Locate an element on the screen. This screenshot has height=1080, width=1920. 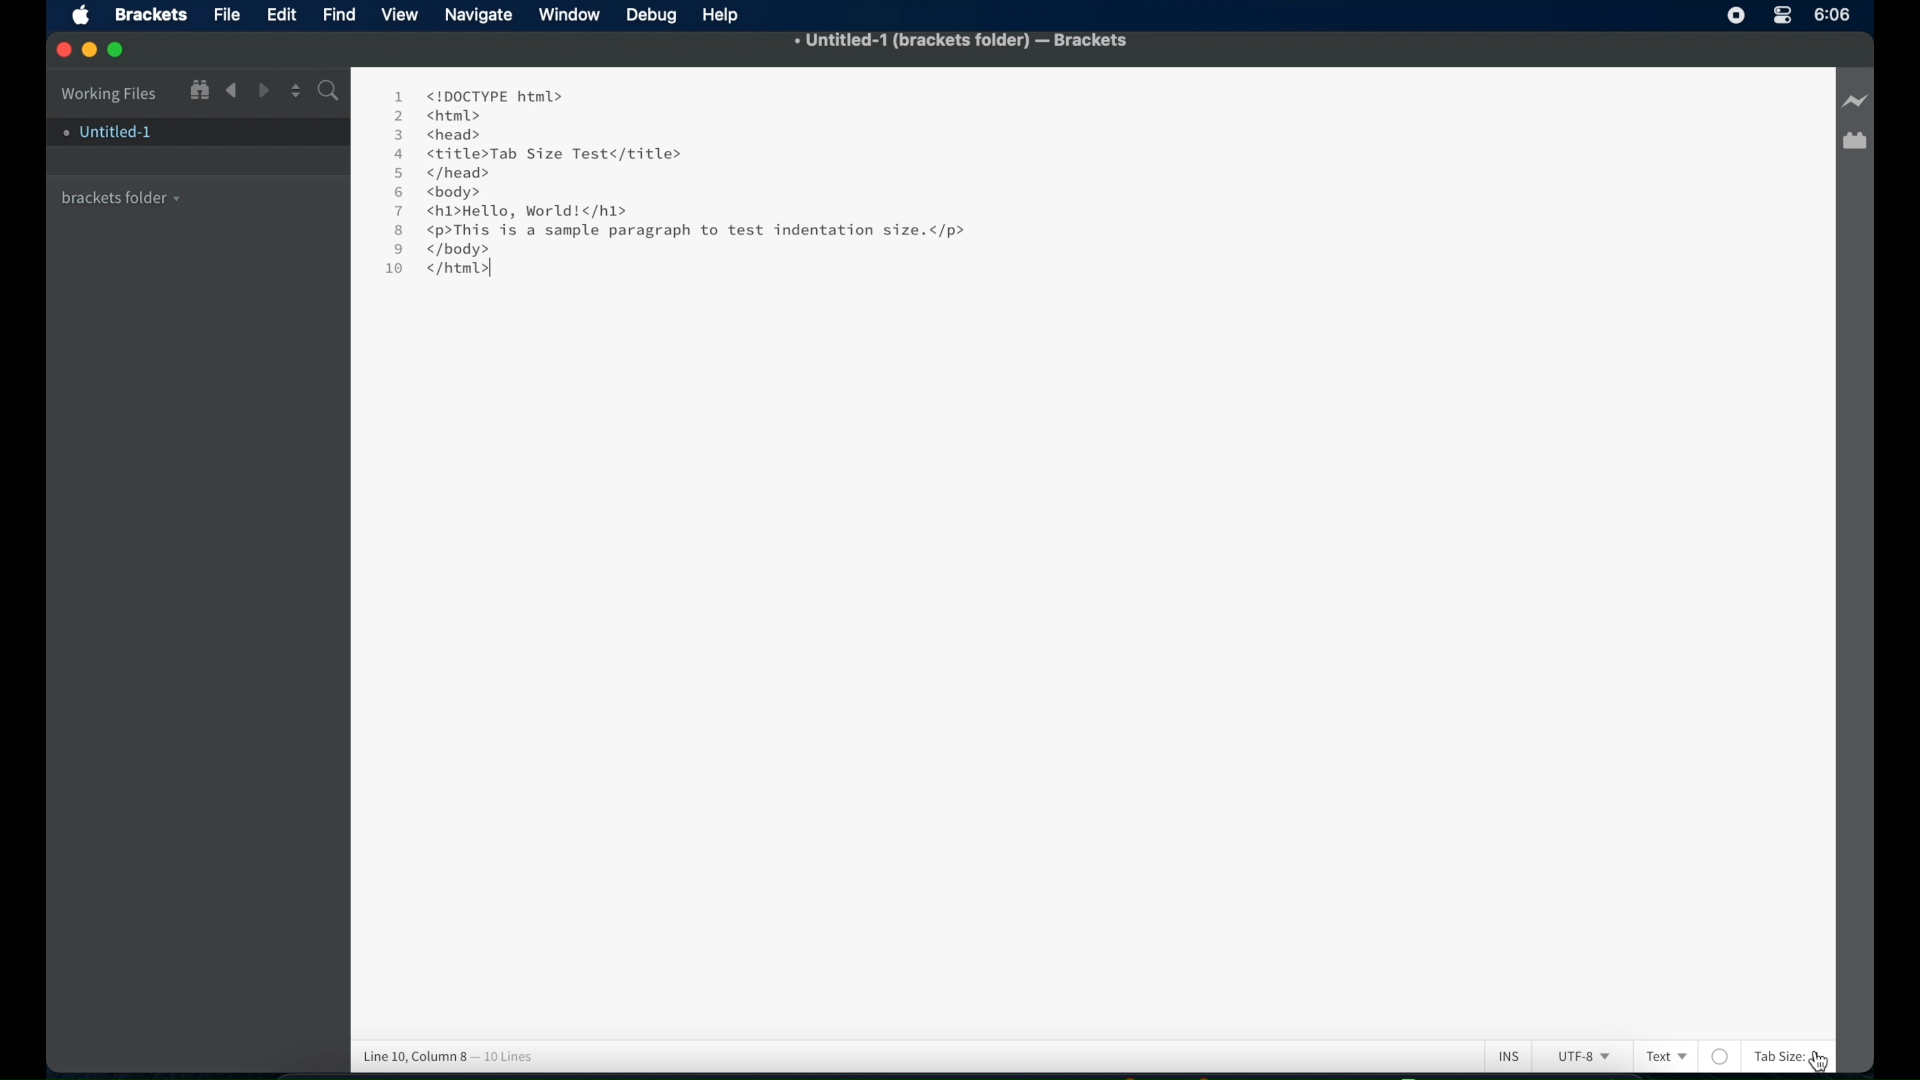
Working Files is located at coordinates (109, 91).